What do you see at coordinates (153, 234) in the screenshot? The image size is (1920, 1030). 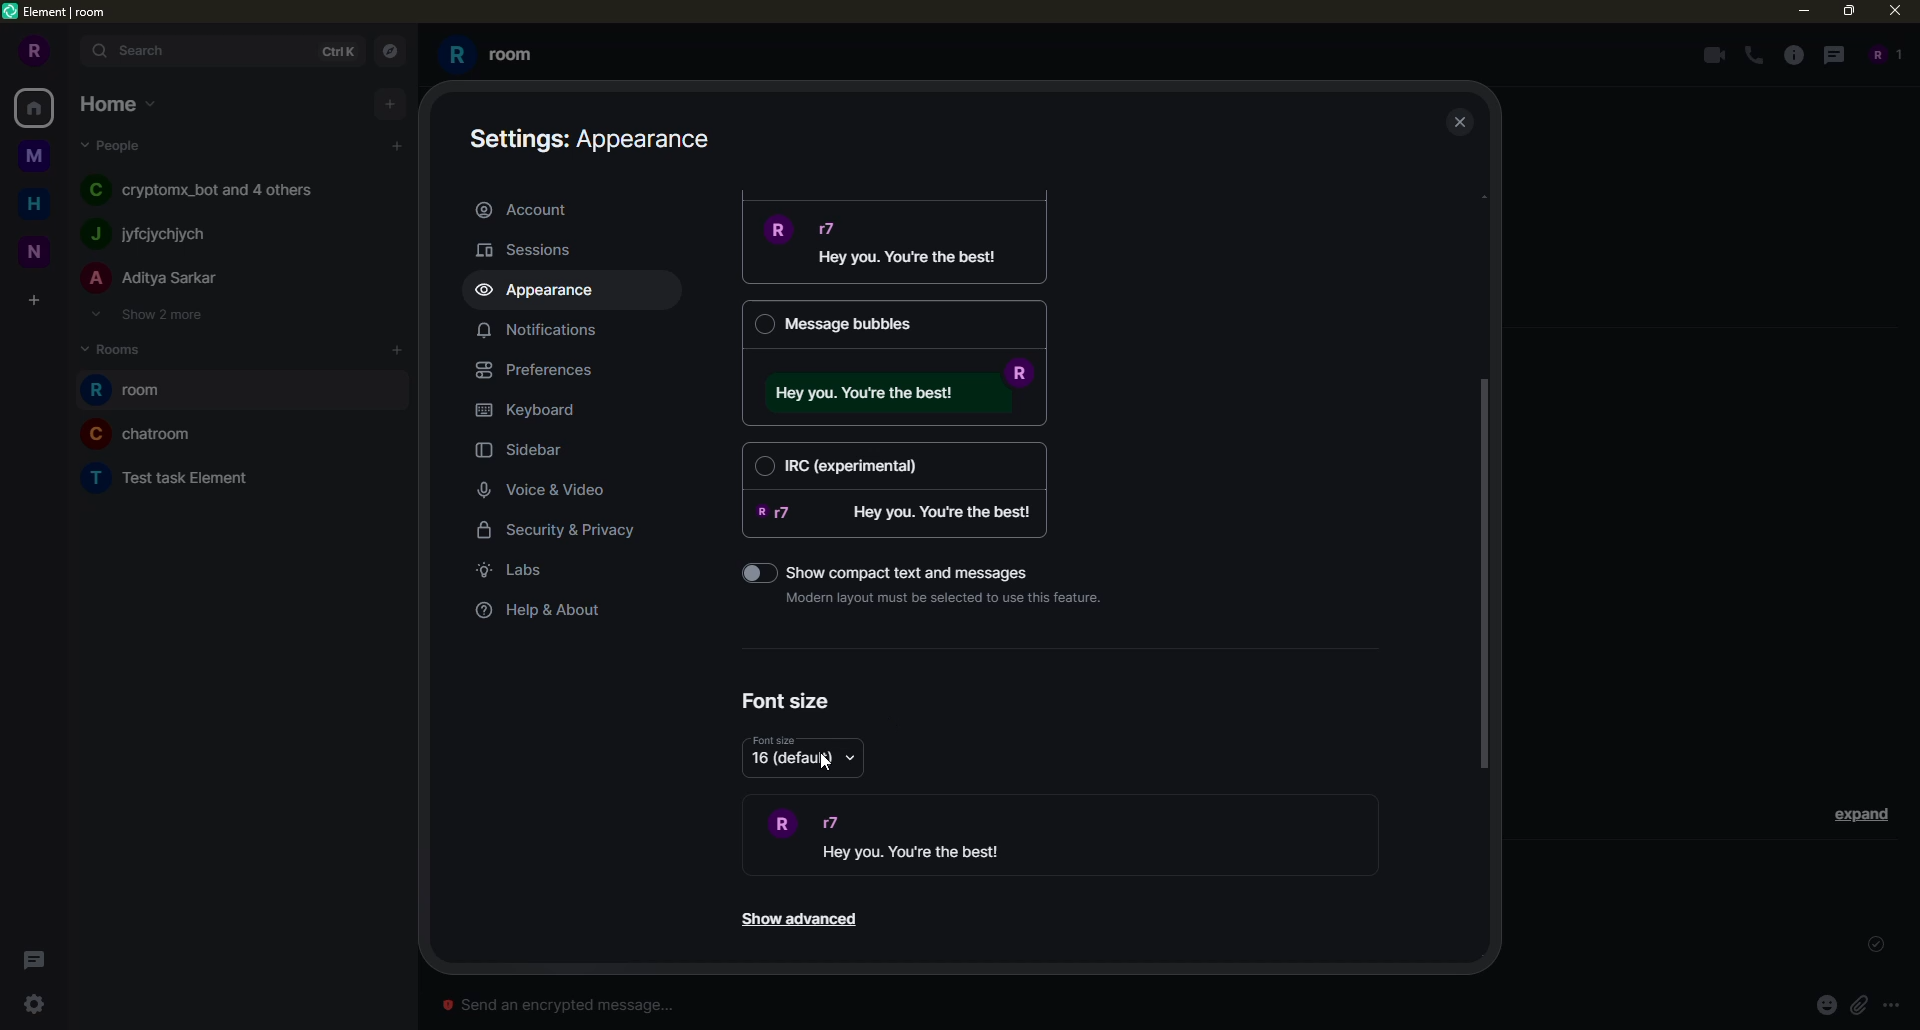 I see `people` at bounding box center [153, 234].